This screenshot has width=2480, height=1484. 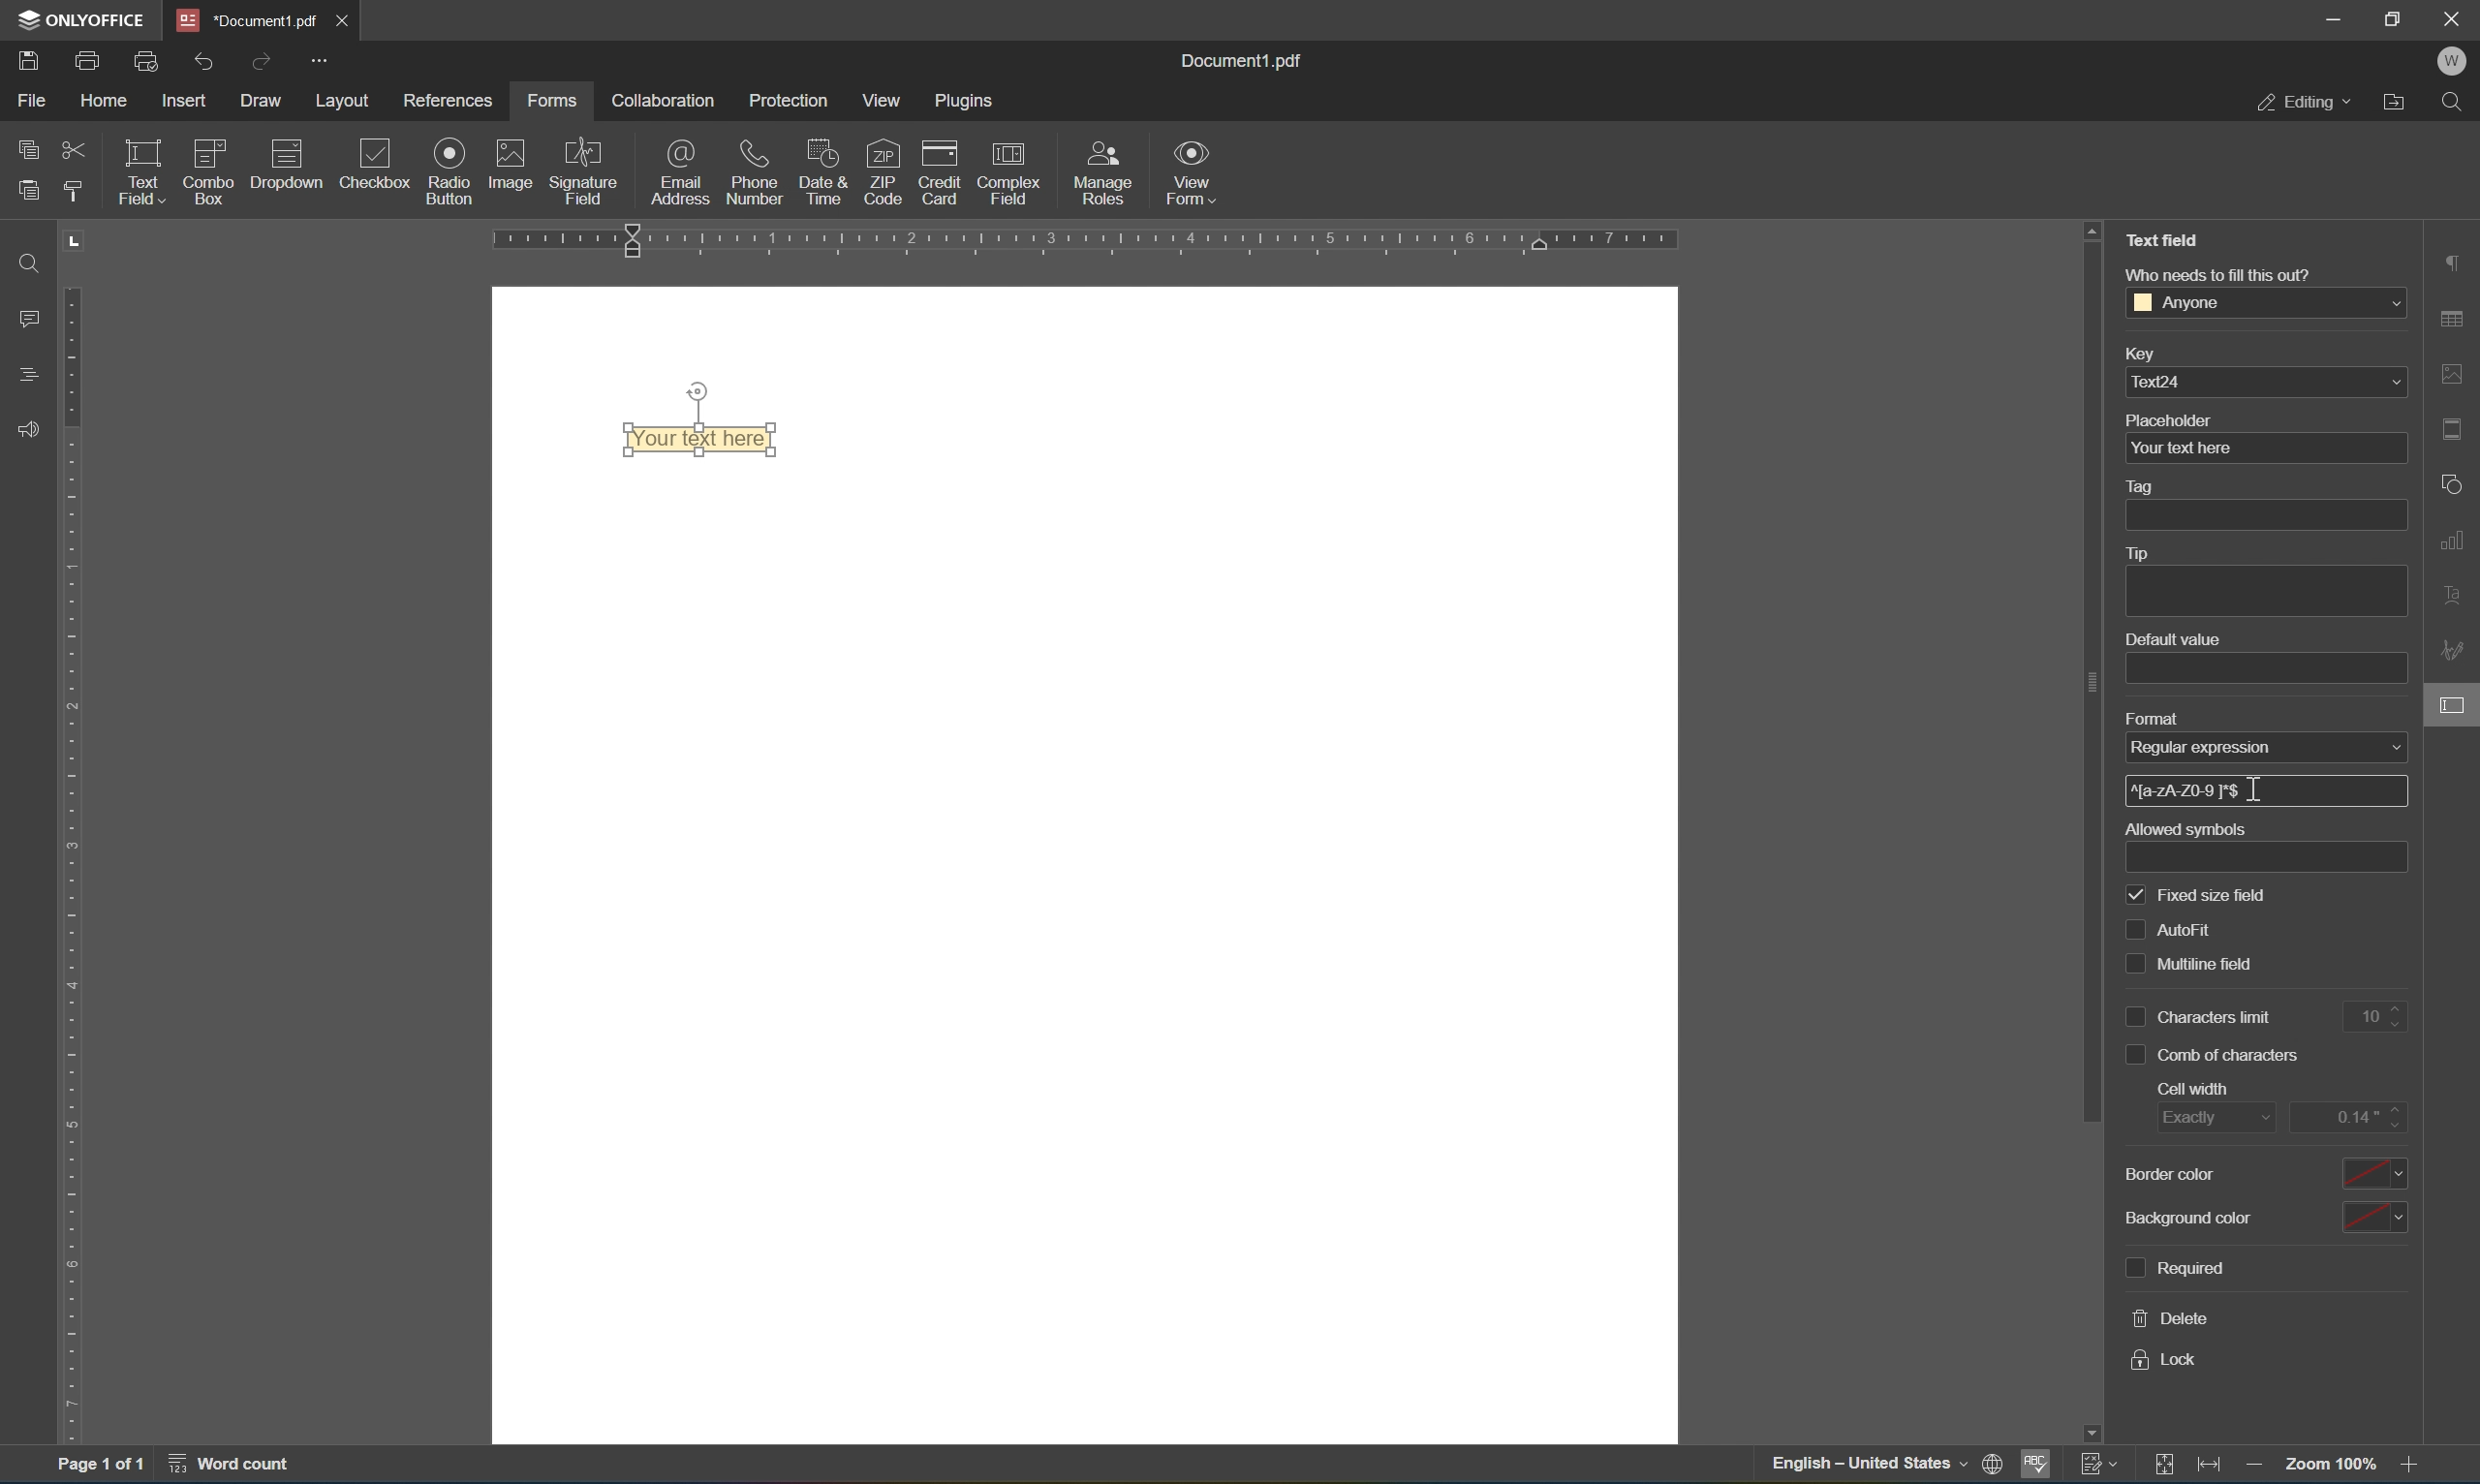 What do you see at coordinates (289, 173) in the screenshot?
I see `icon` at bounding box center [289, 173].